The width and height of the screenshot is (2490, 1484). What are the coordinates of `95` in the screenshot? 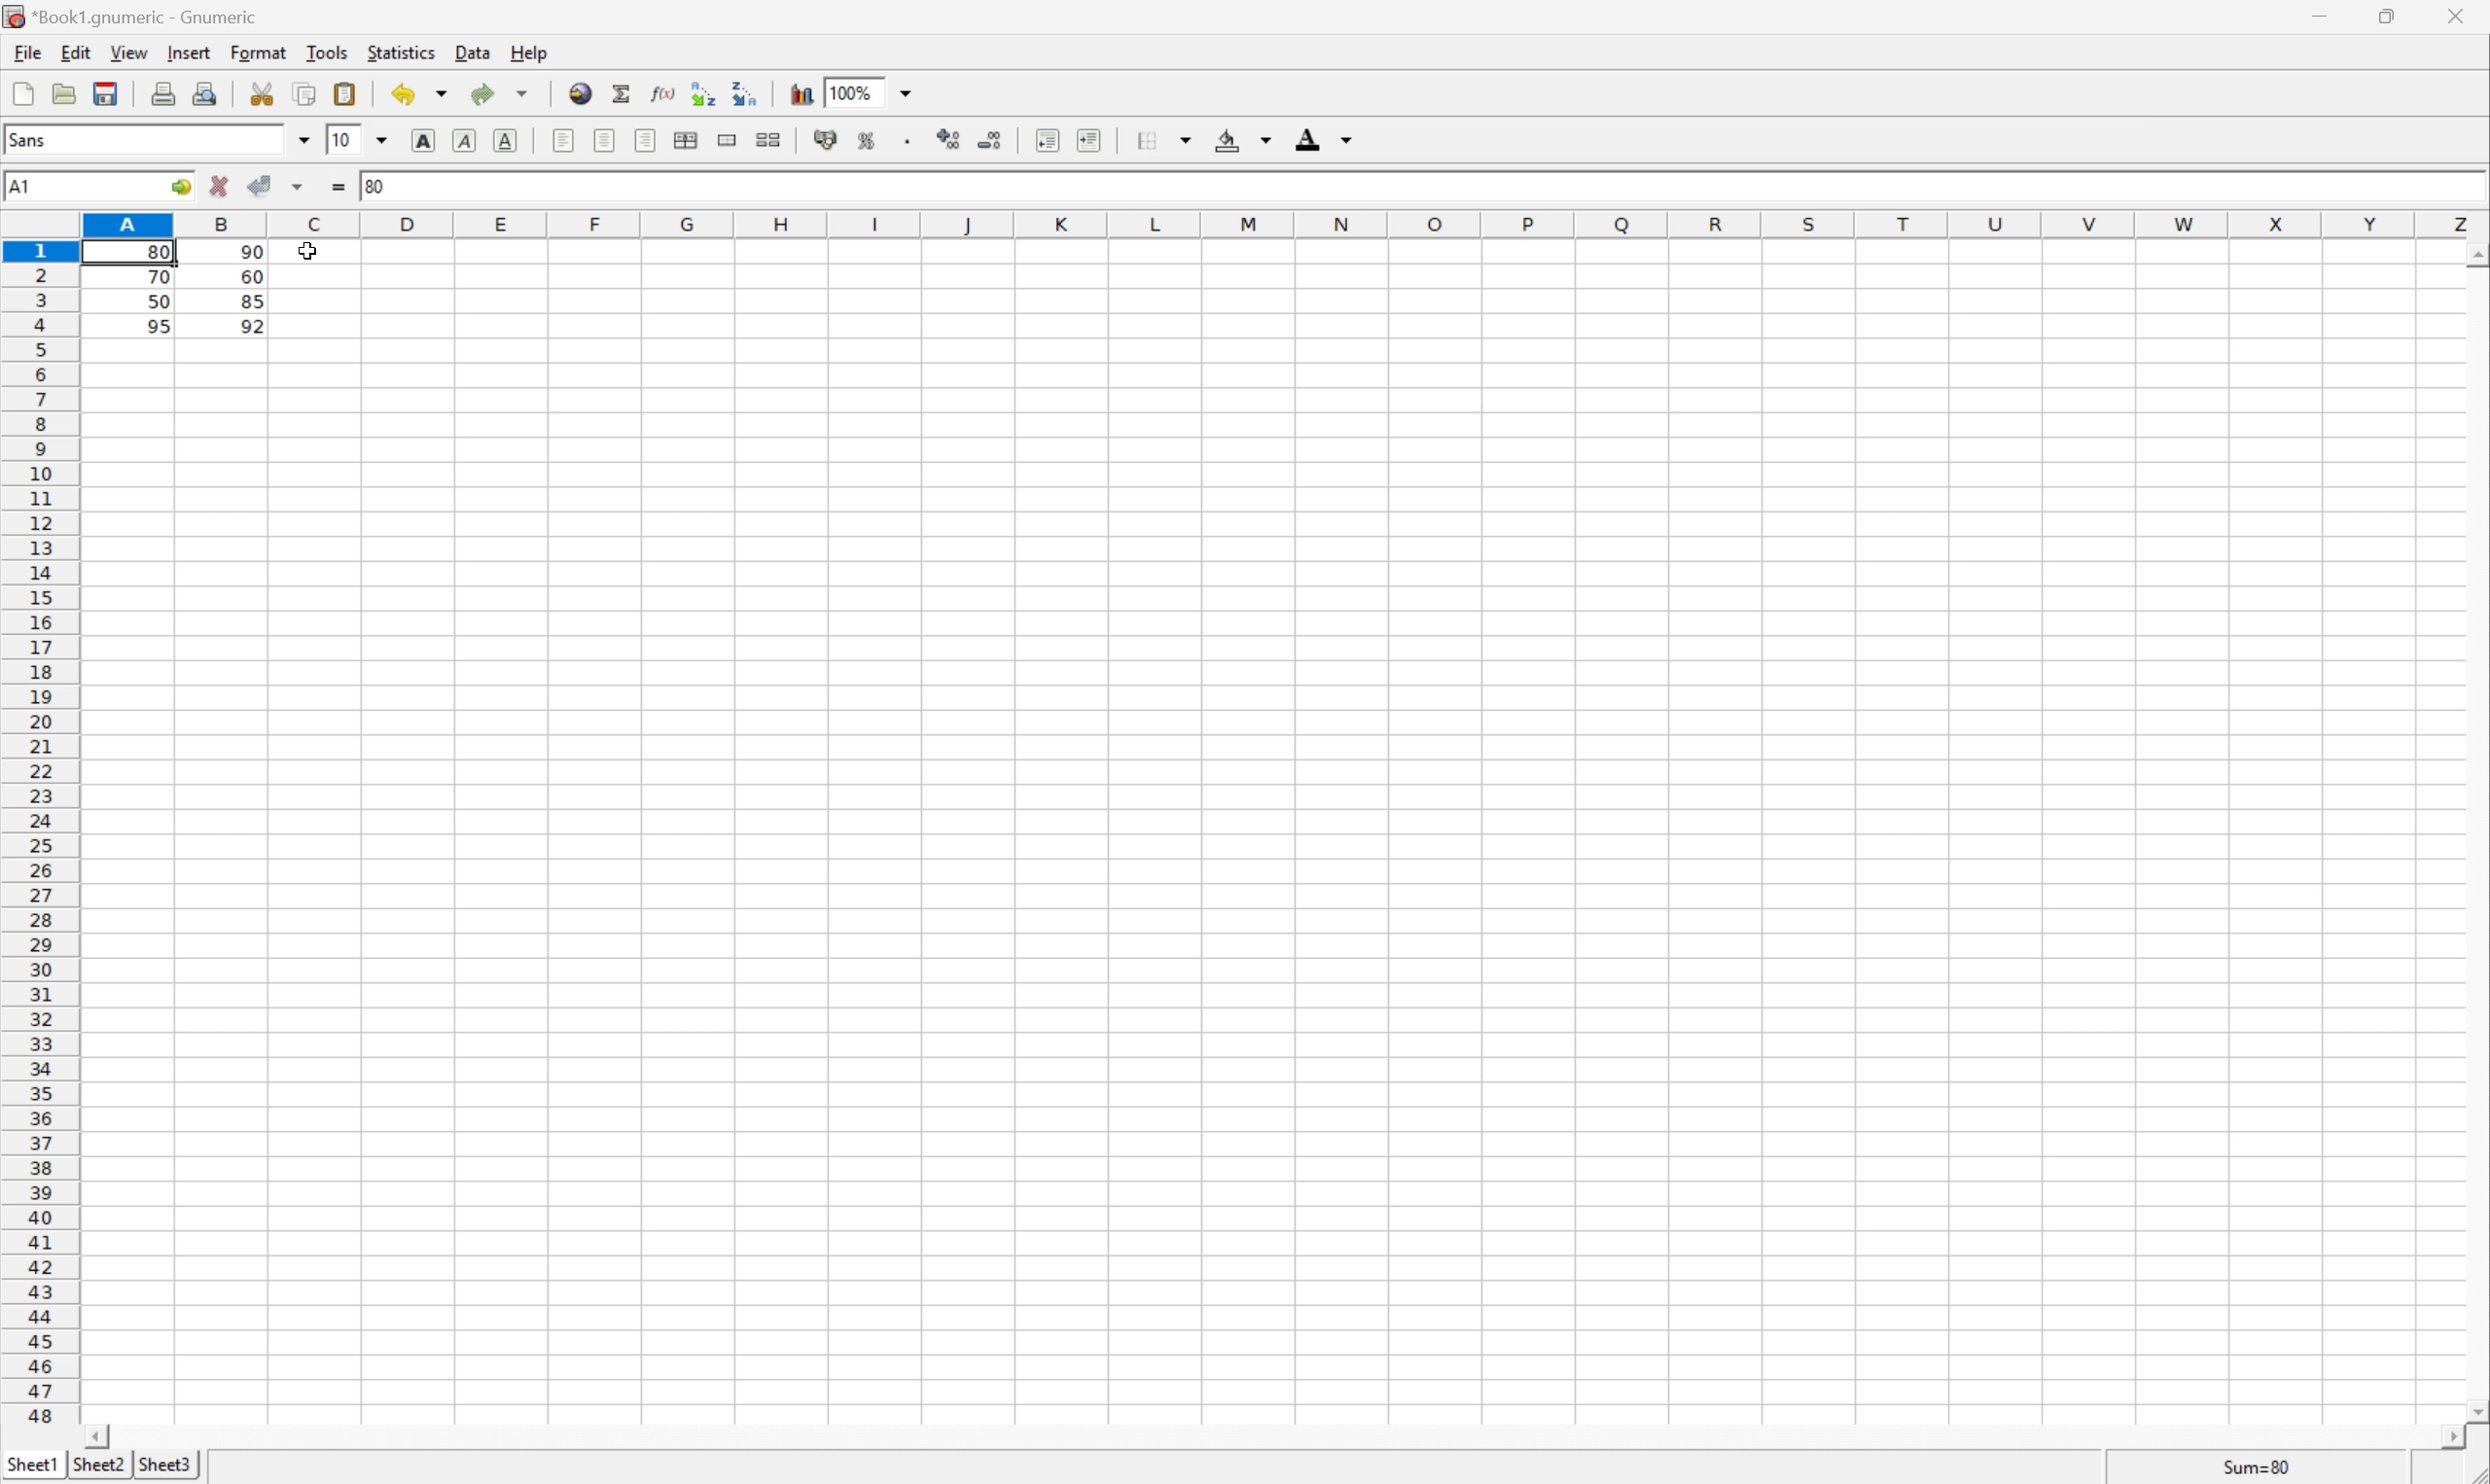 It's located at (157, 326).